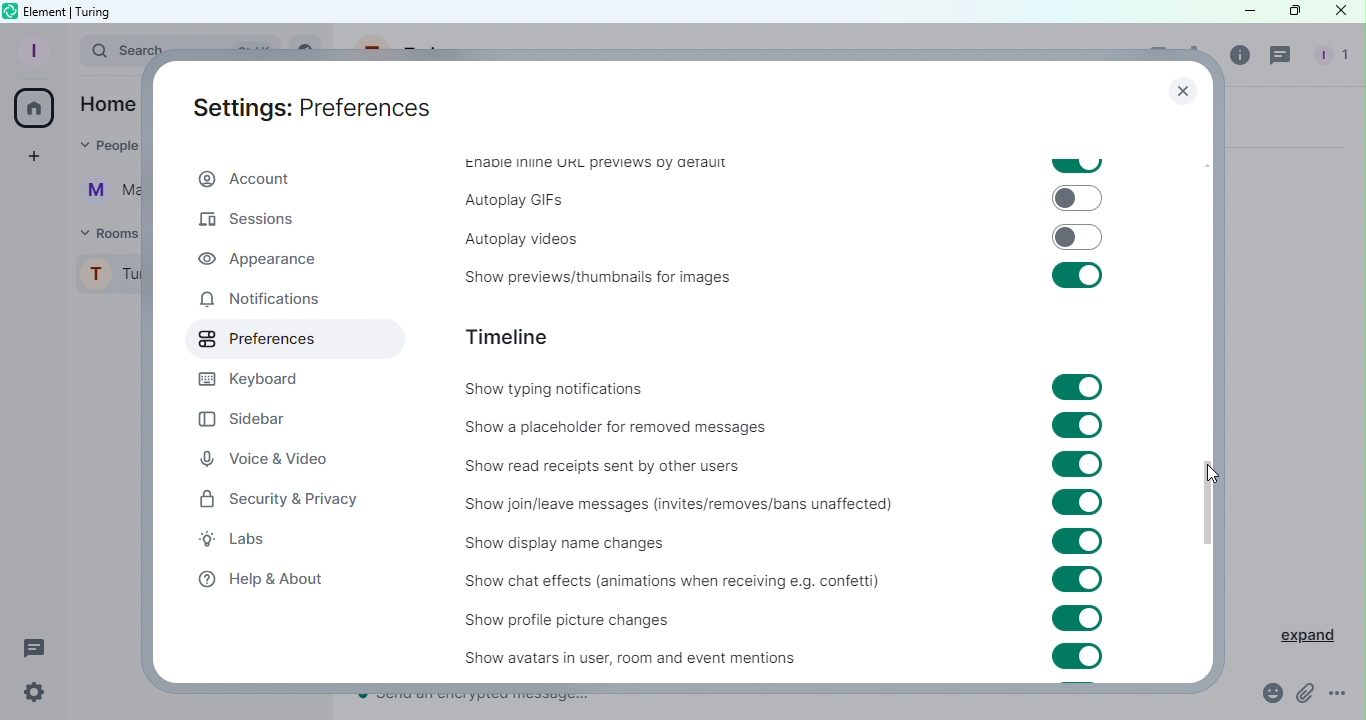  Describe the element at coordinates (35, 646) in the screenshot. I see `Threads` at that location.